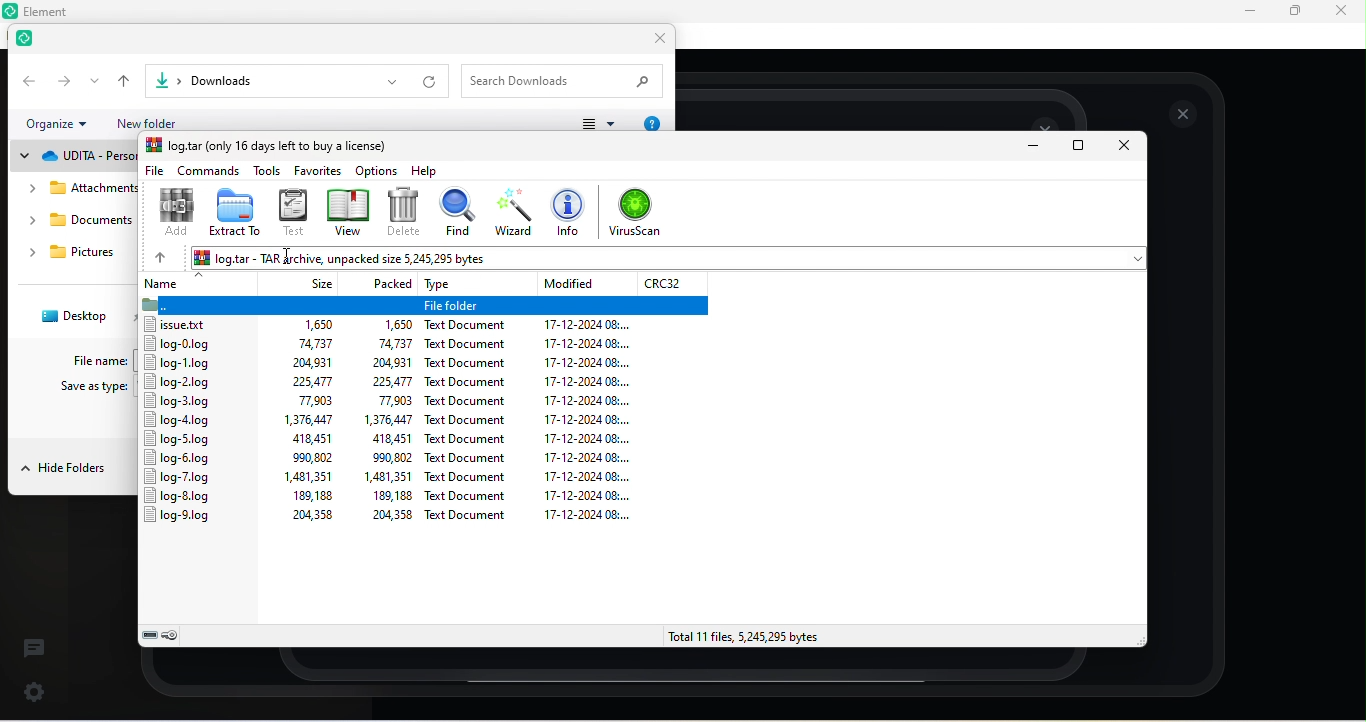  I want to click on packed, so click(394, 285).